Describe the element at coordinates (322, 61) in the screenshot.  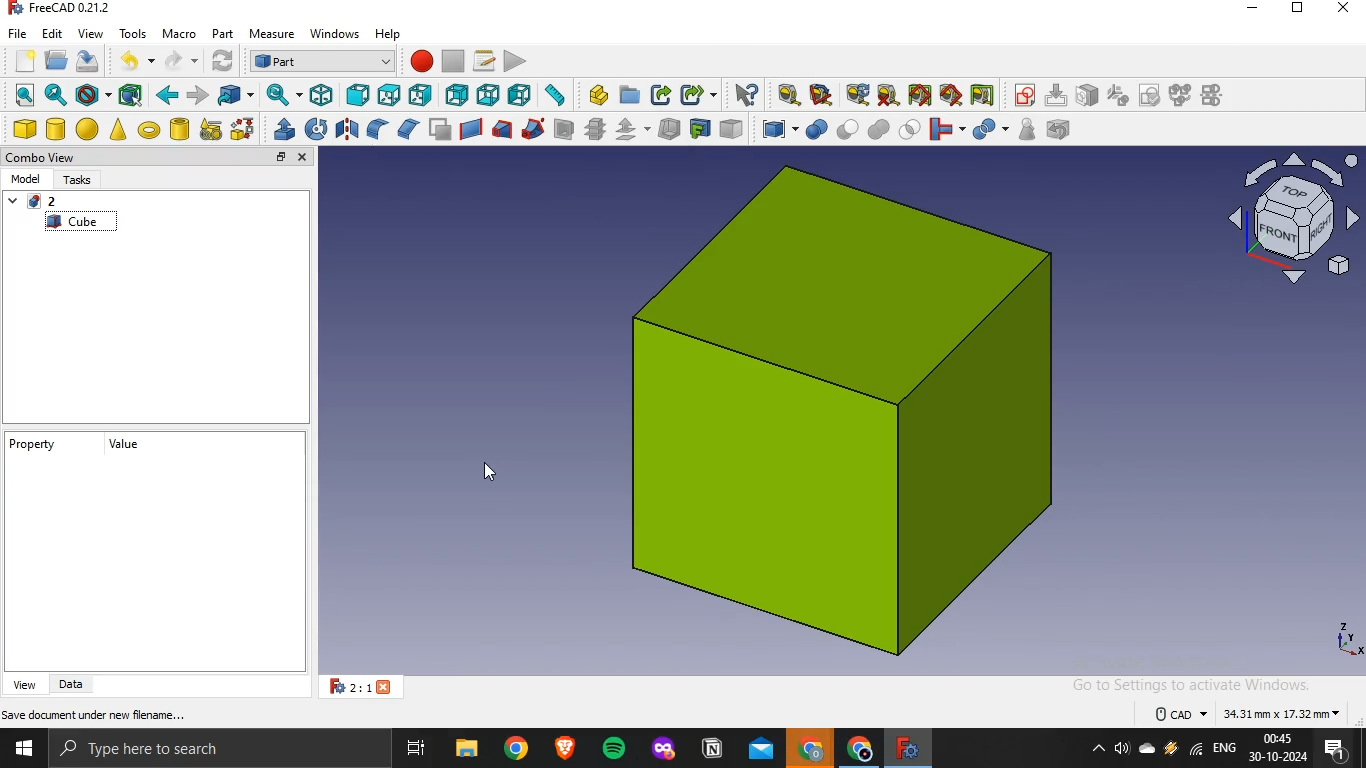
I see `workbench` at that location.